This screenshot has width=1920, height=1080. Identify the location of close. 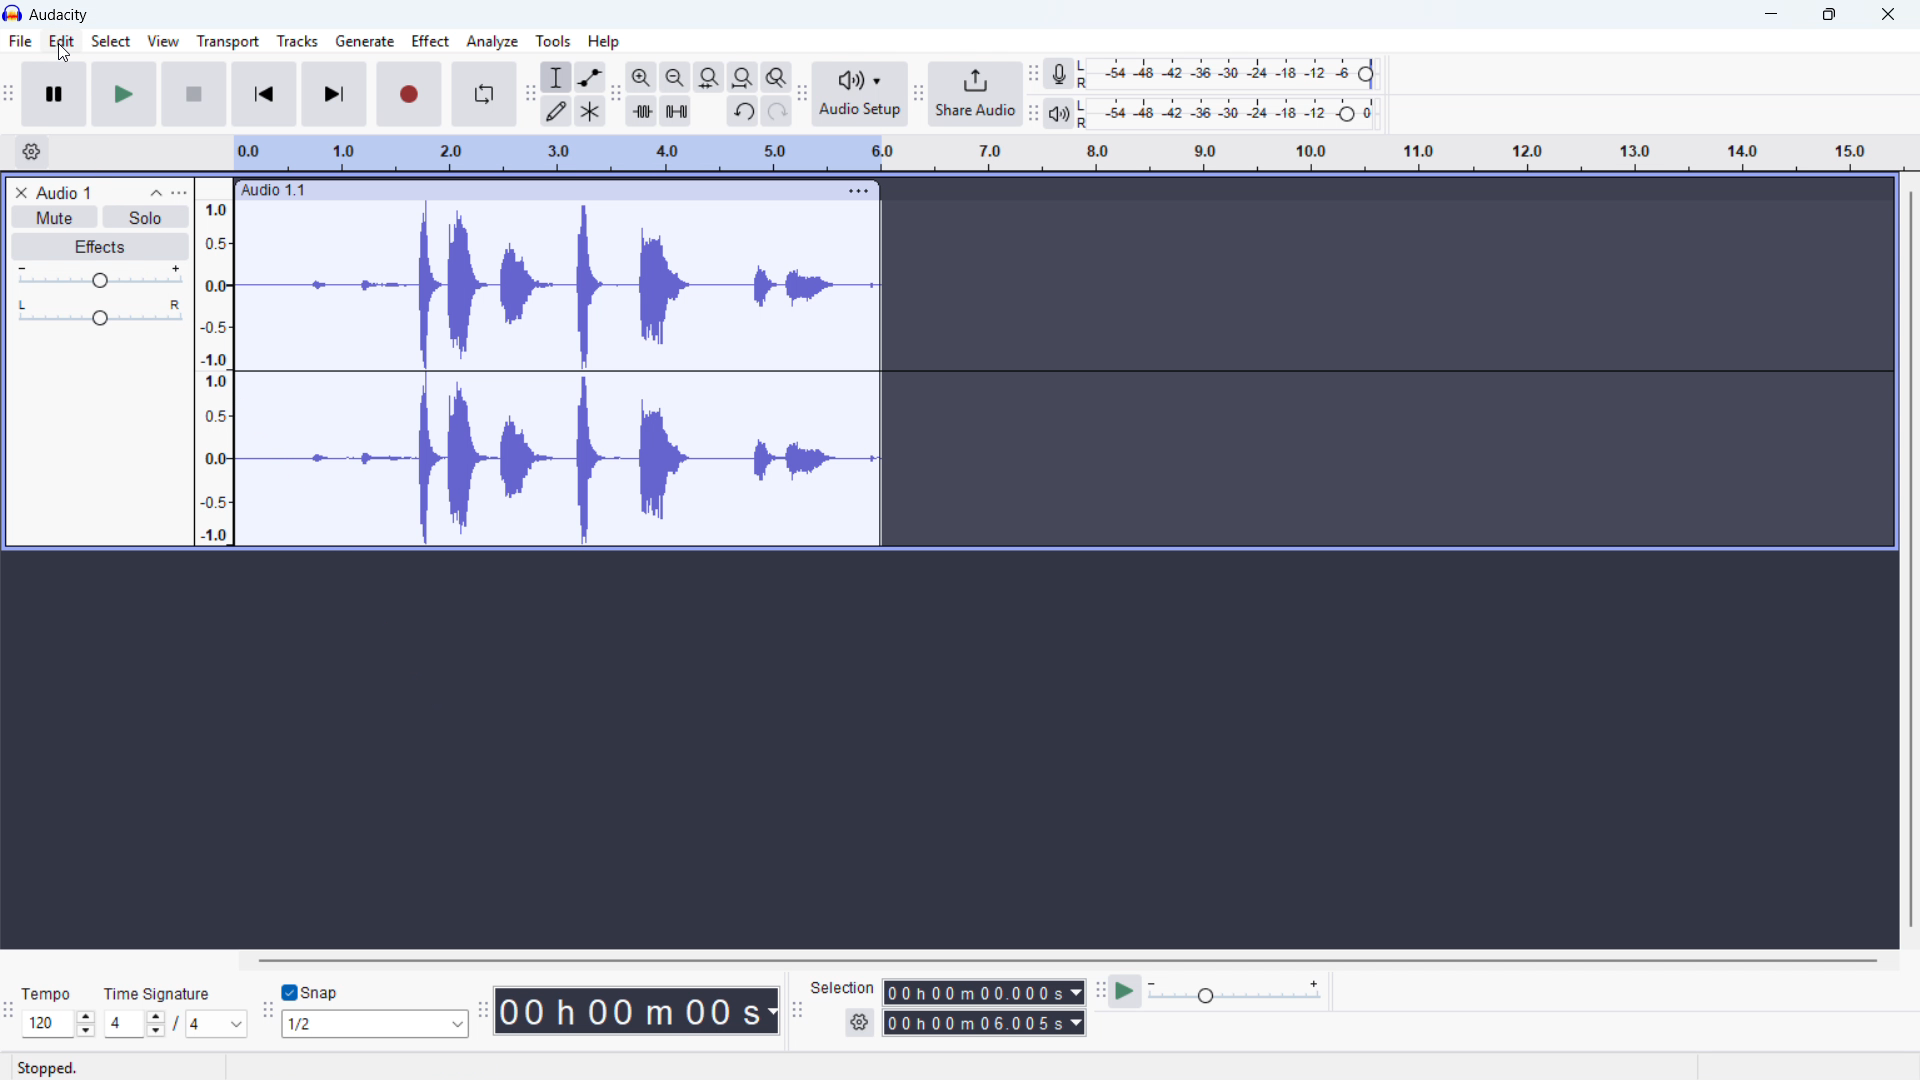
(1886, 15).